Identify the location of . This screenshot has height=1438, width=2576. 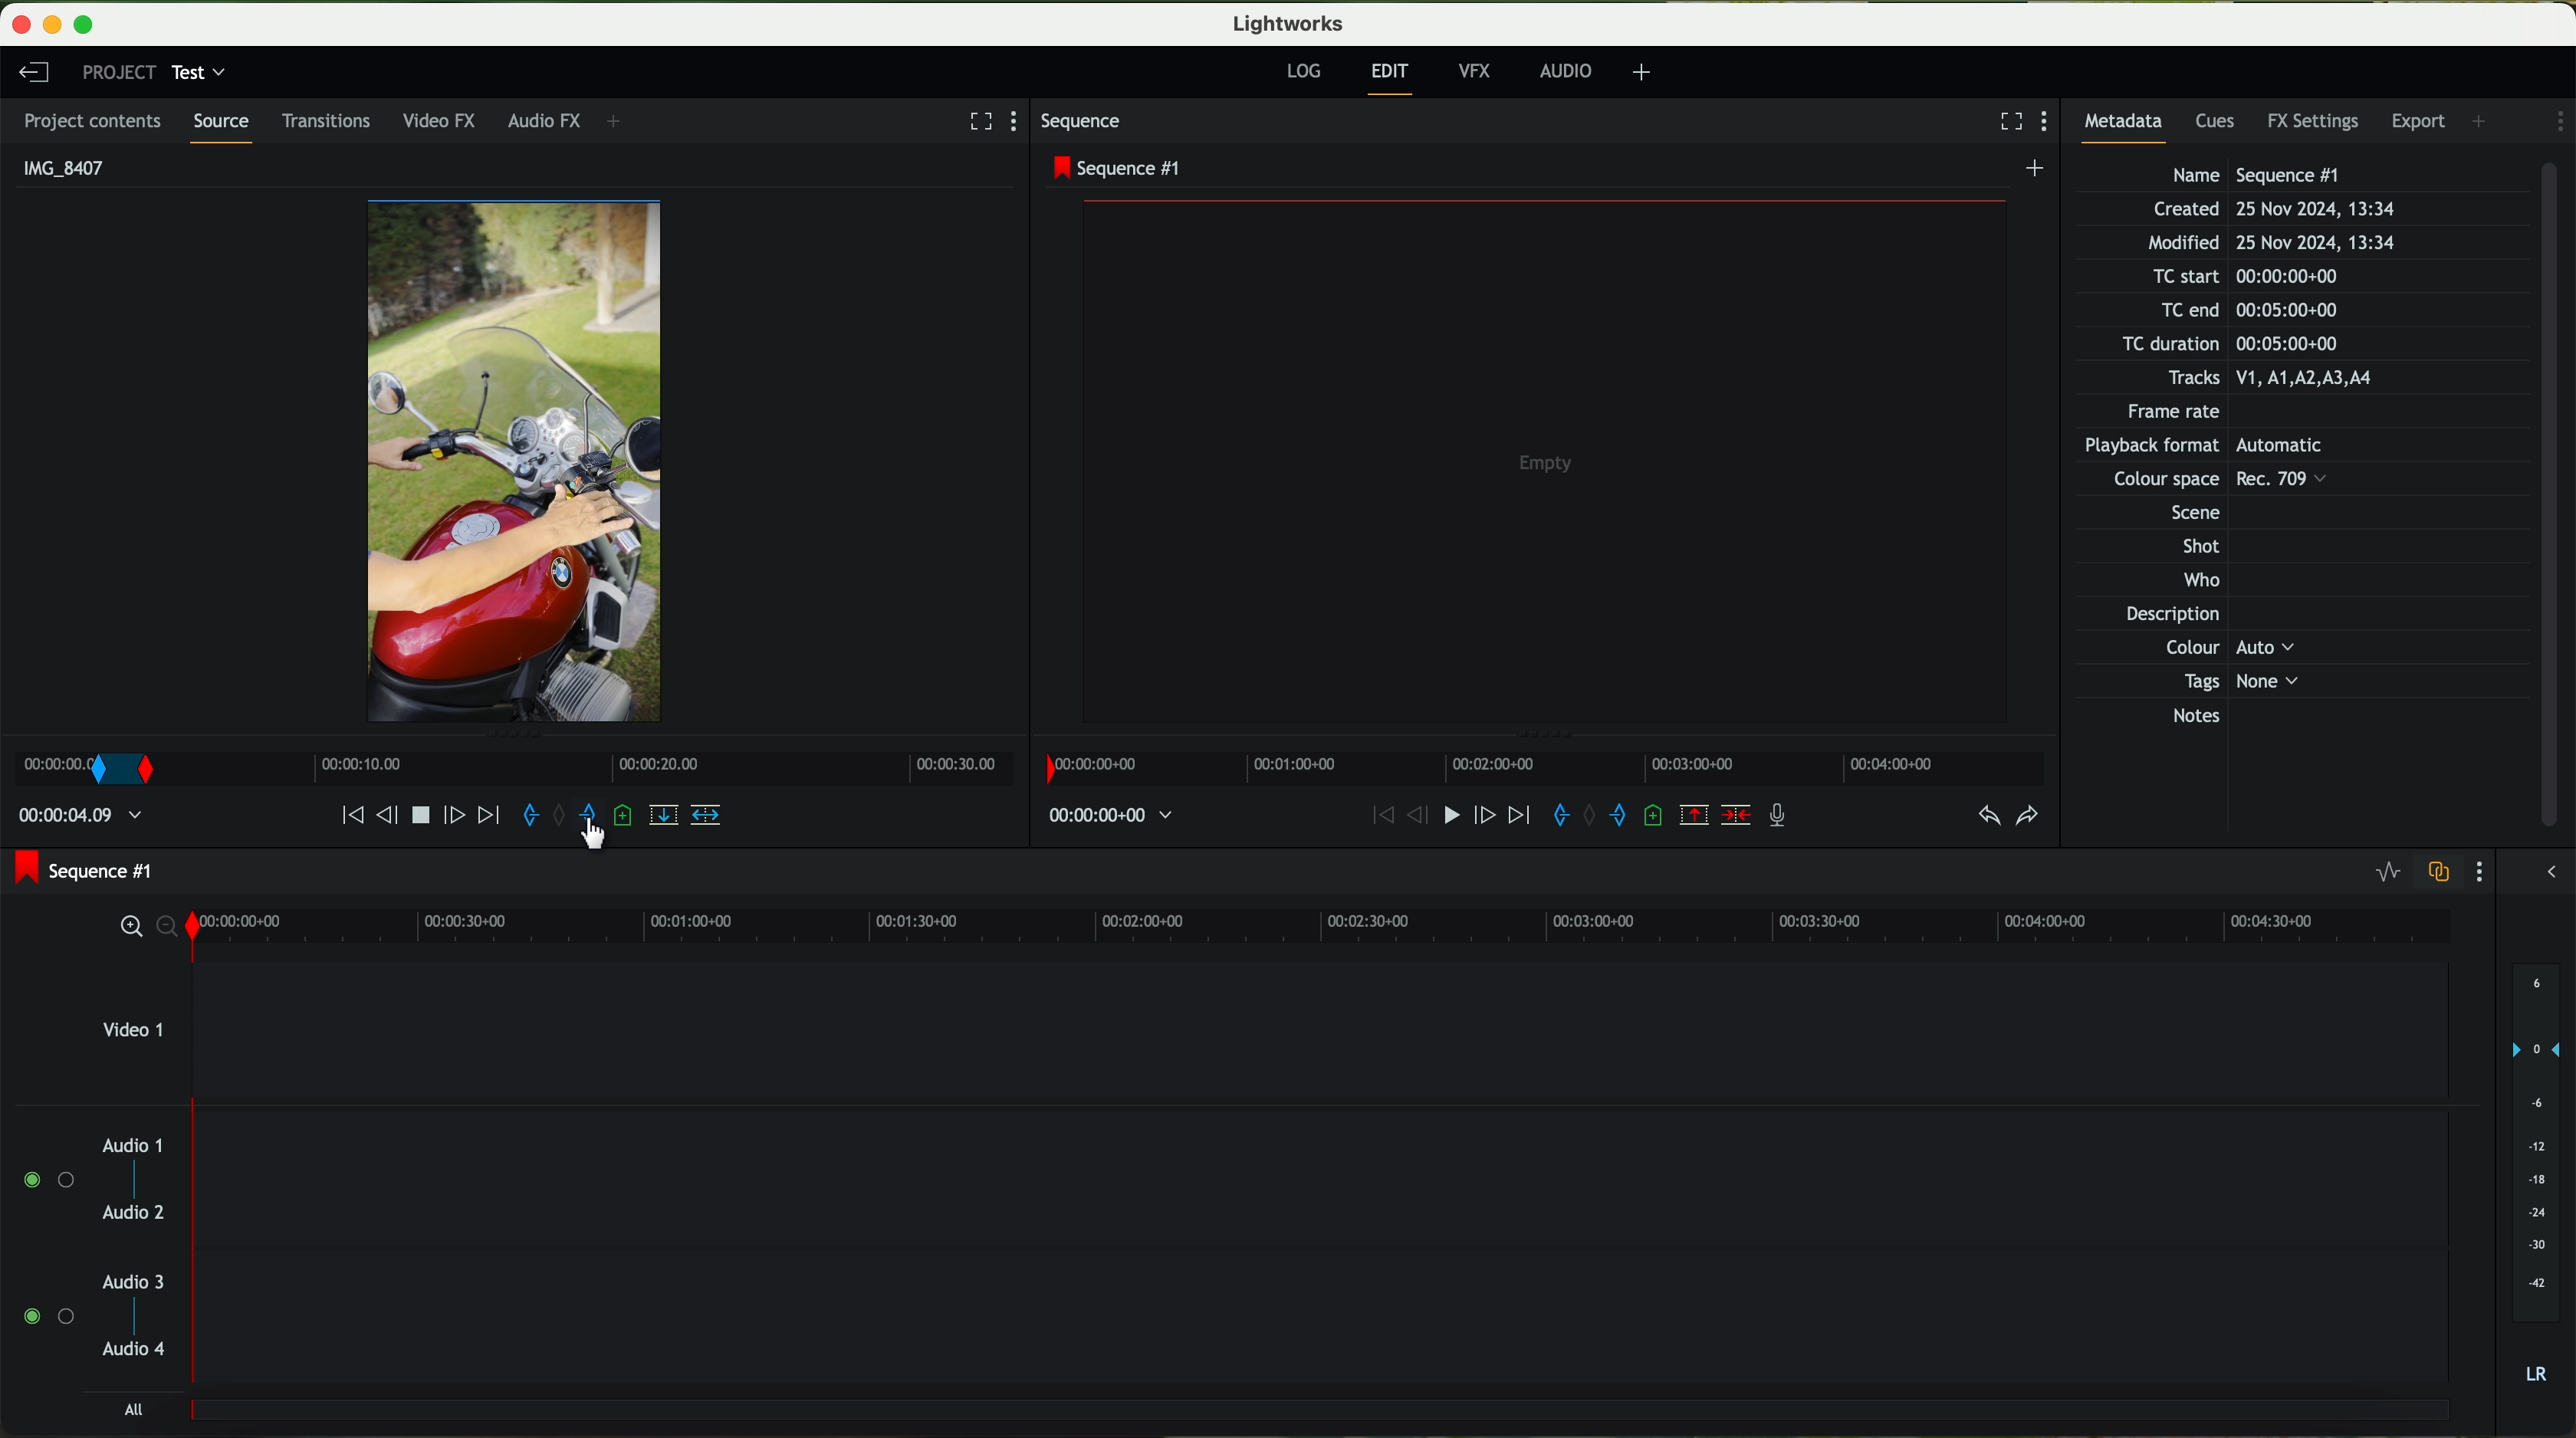
(2186, 510).